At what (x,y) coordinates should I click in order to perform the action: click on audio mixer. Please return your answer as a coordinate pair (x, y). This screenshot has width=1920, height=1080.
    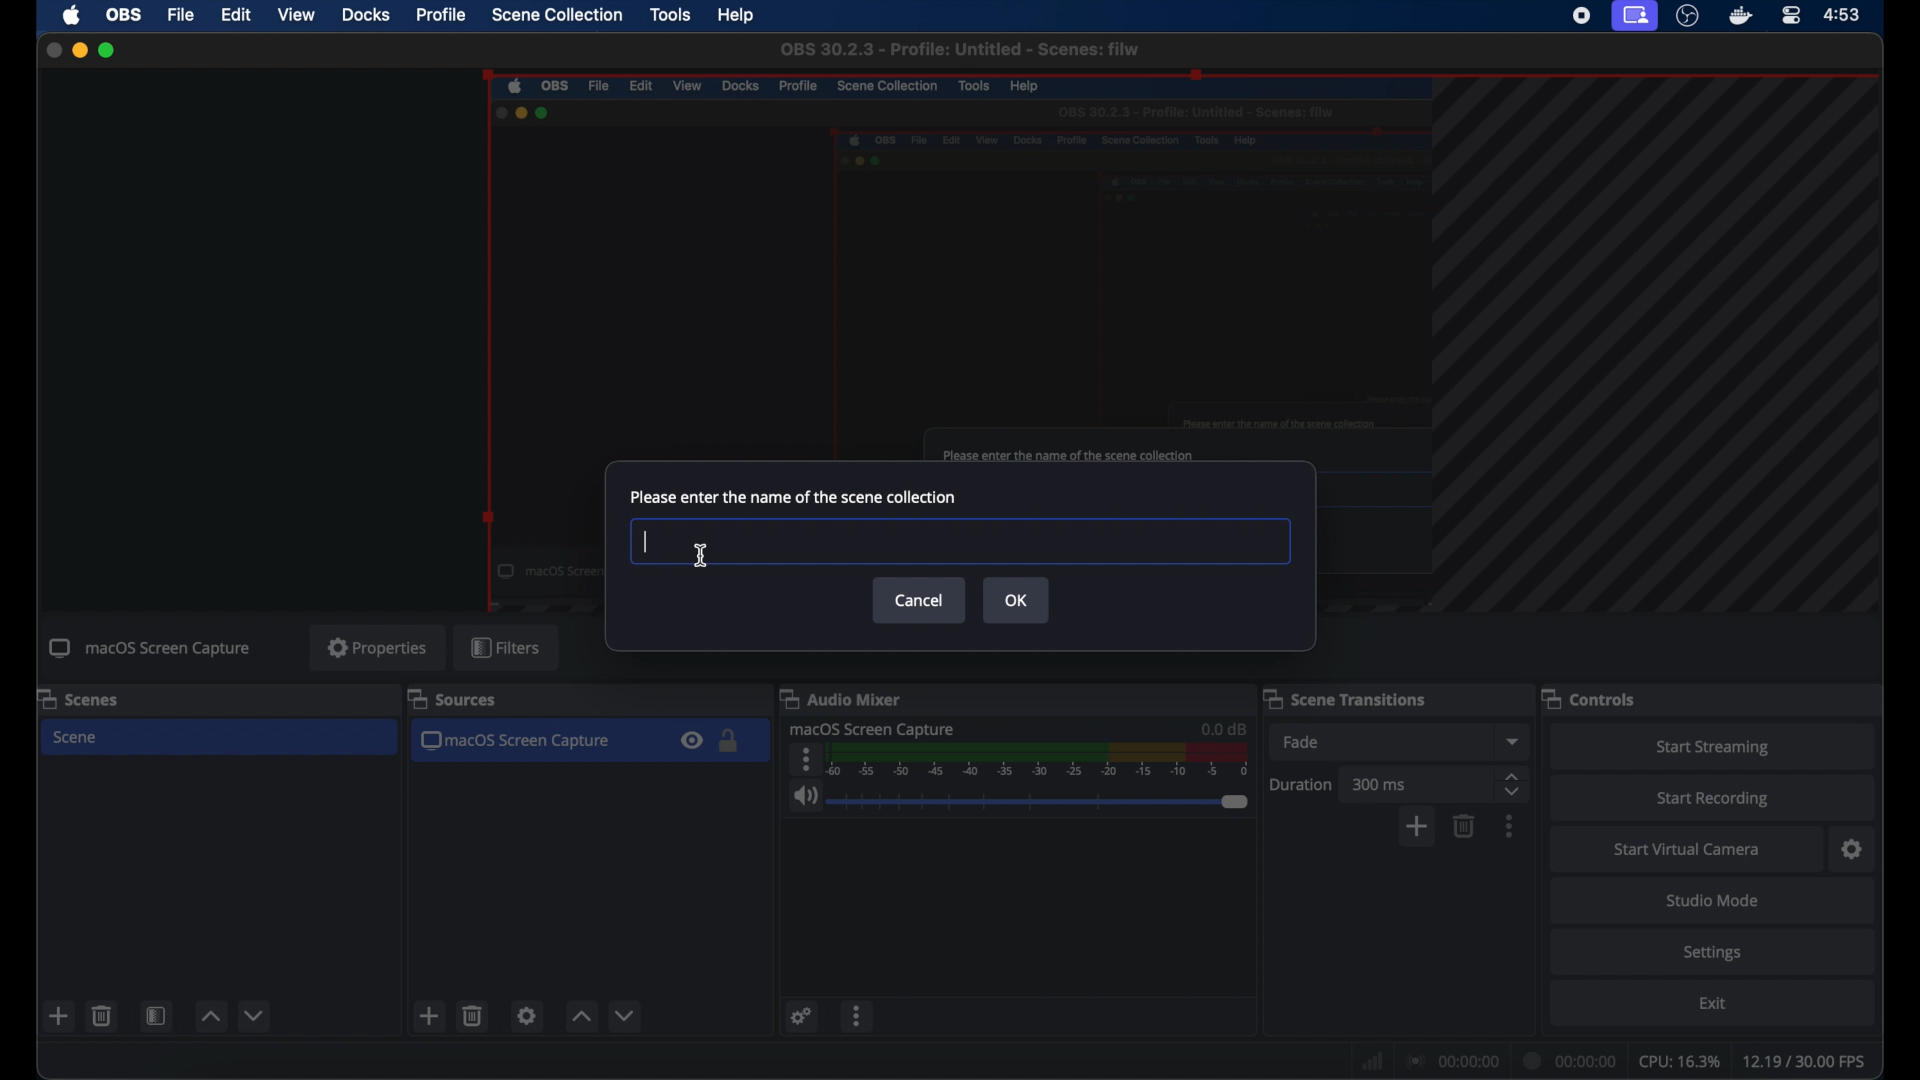
    Looking at the image, I should click on (846, 698).